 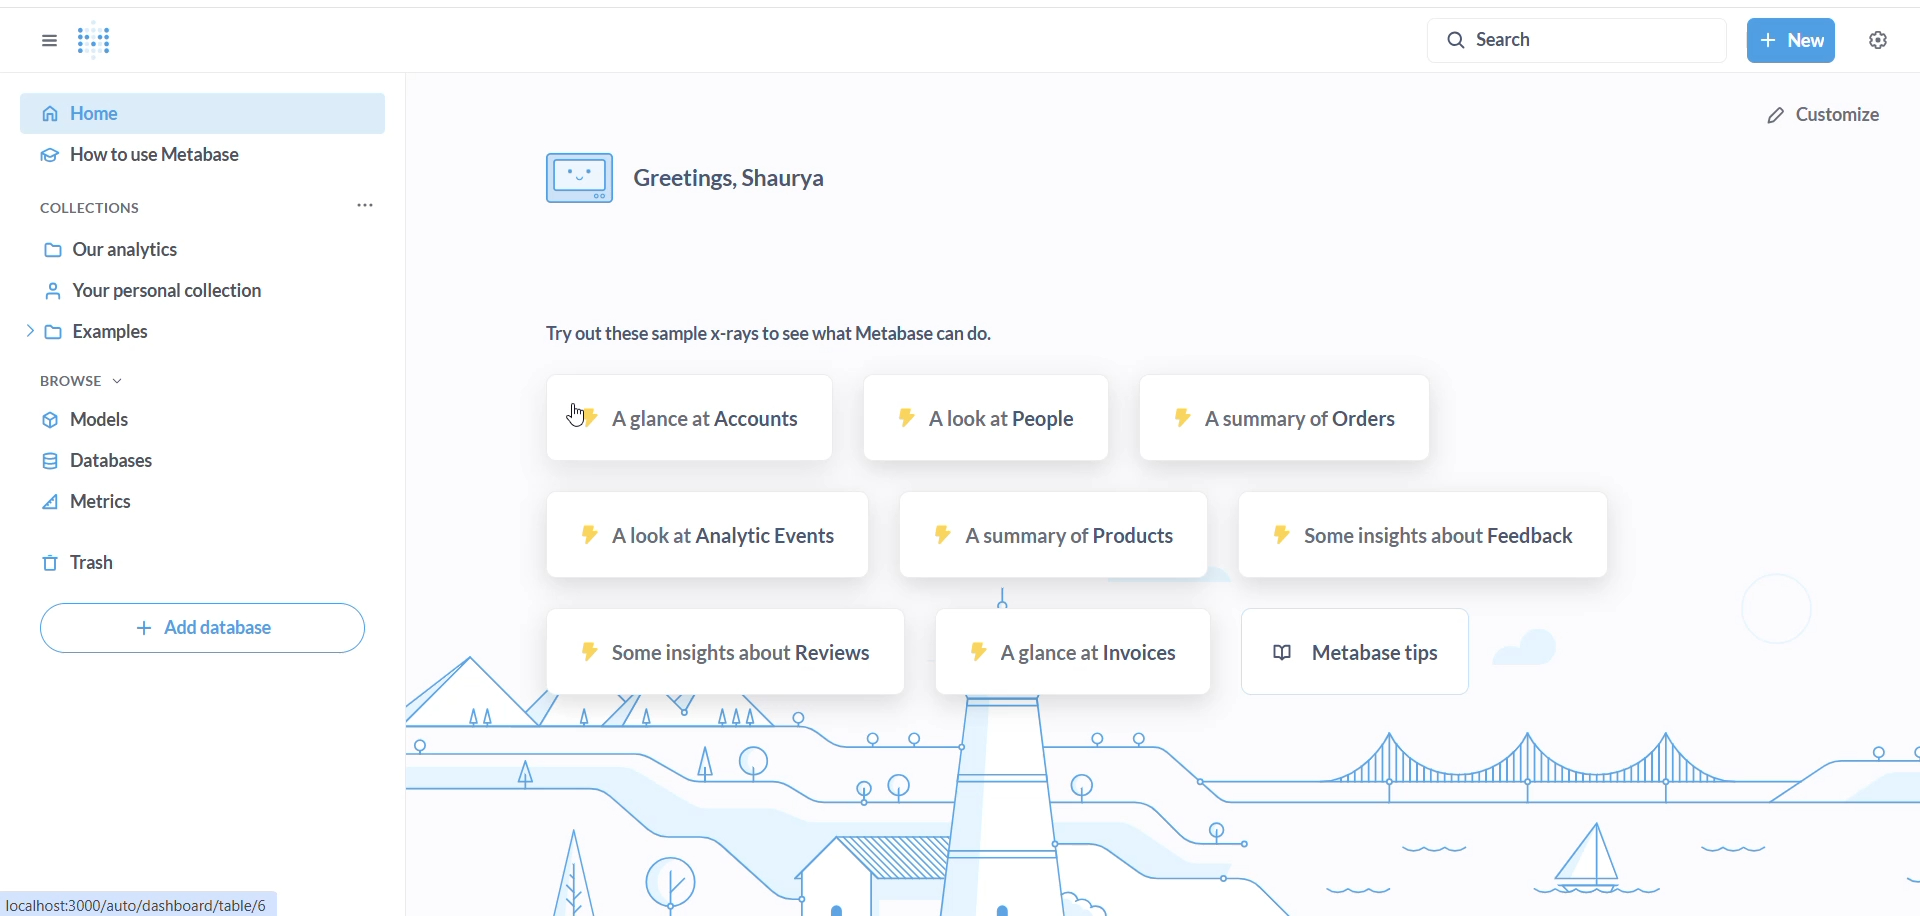 What do you see at coordinates (1048, 538) in the screenshot?
I see `A summary of products sample` at bounding box center [1048, 538].